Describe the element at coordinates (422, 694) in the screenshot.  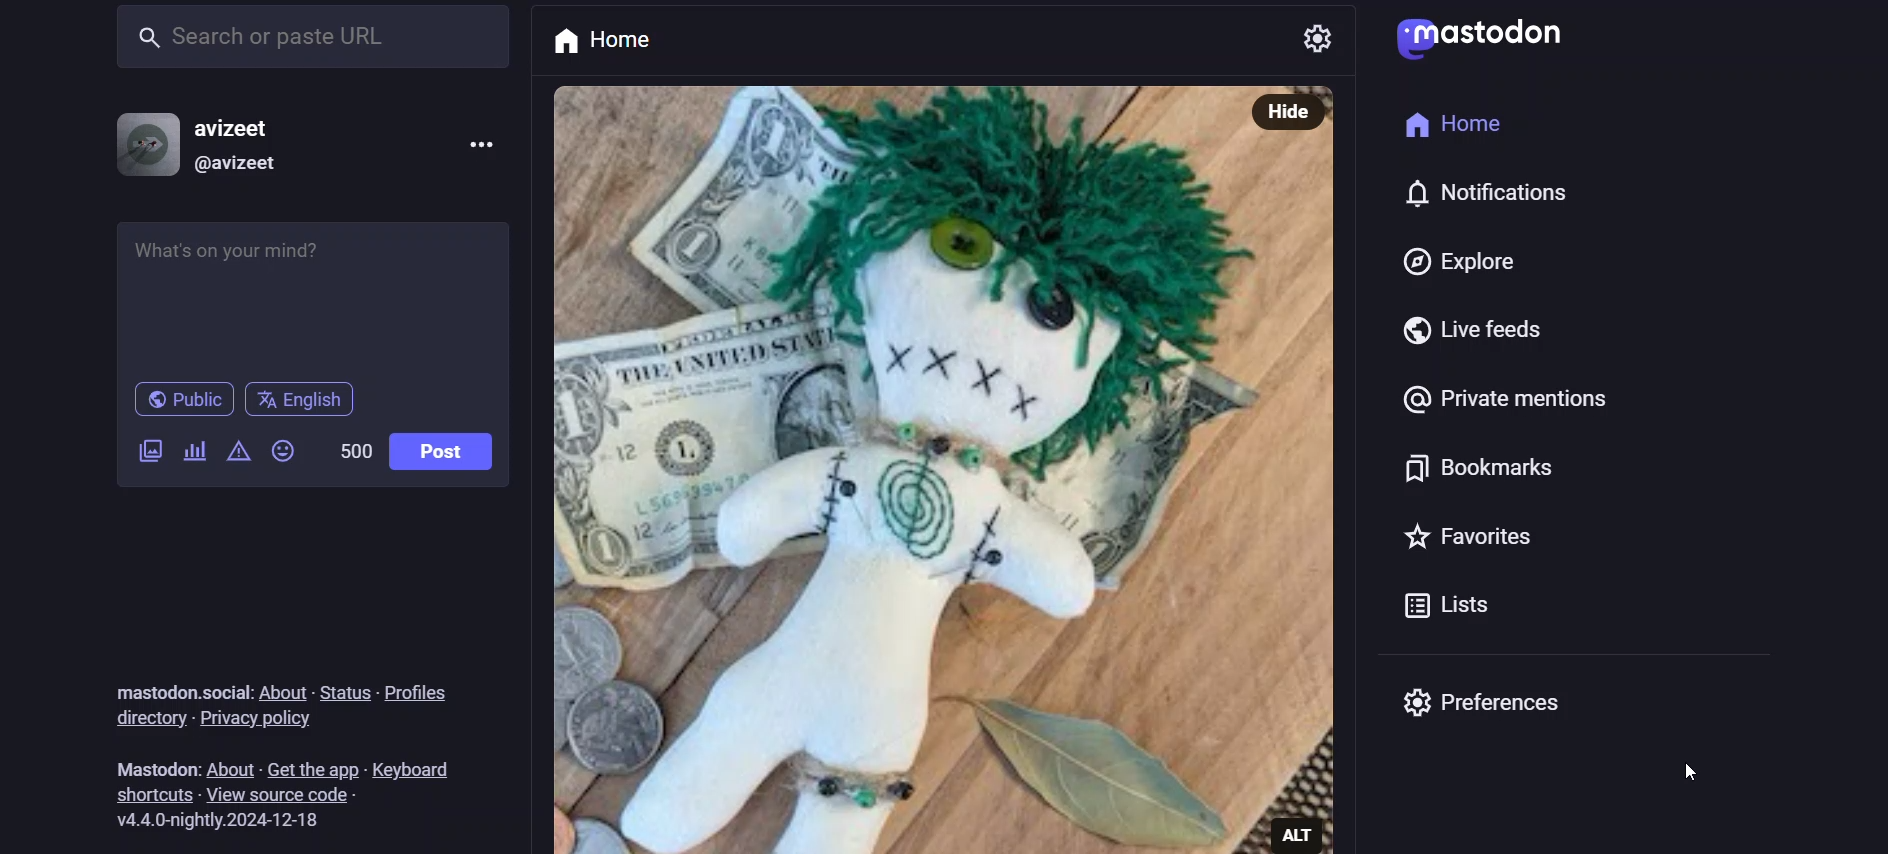
I see `profiles` at that location.